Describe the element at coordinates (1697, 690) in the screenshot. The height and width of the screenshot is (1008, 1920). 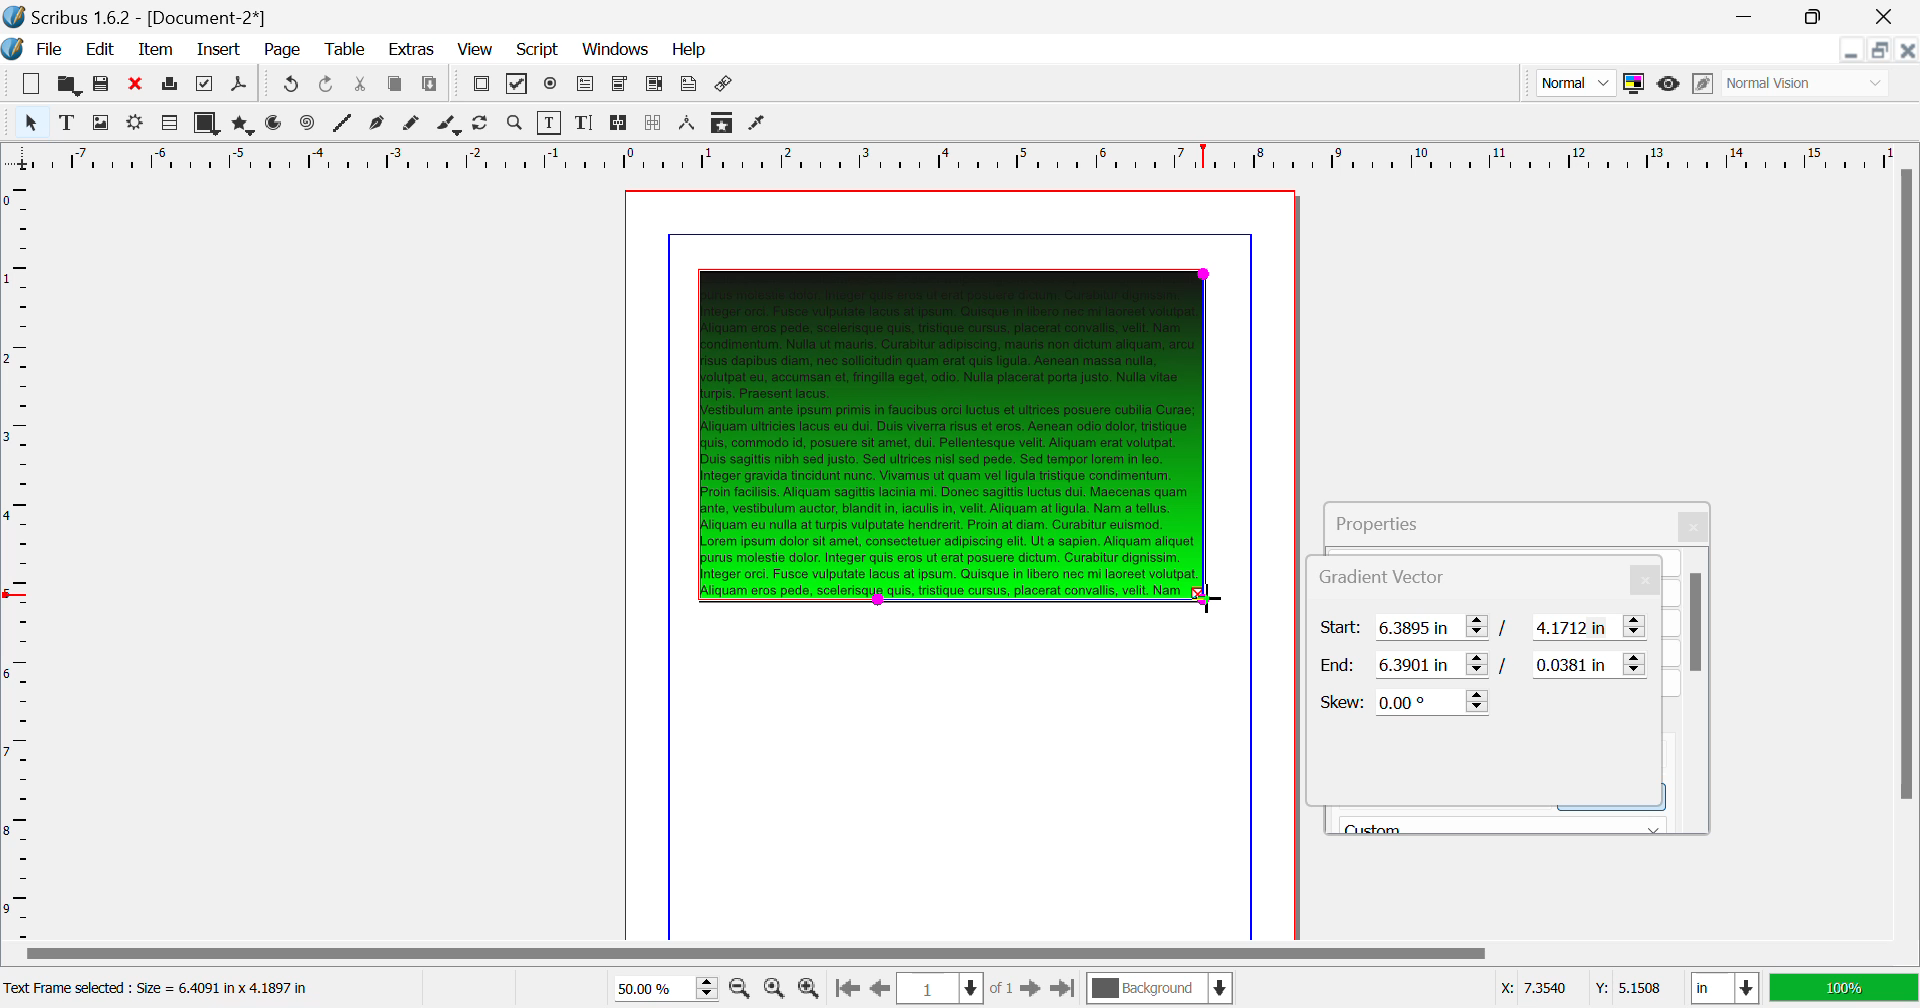
I see `Scroll Bar` at that location.